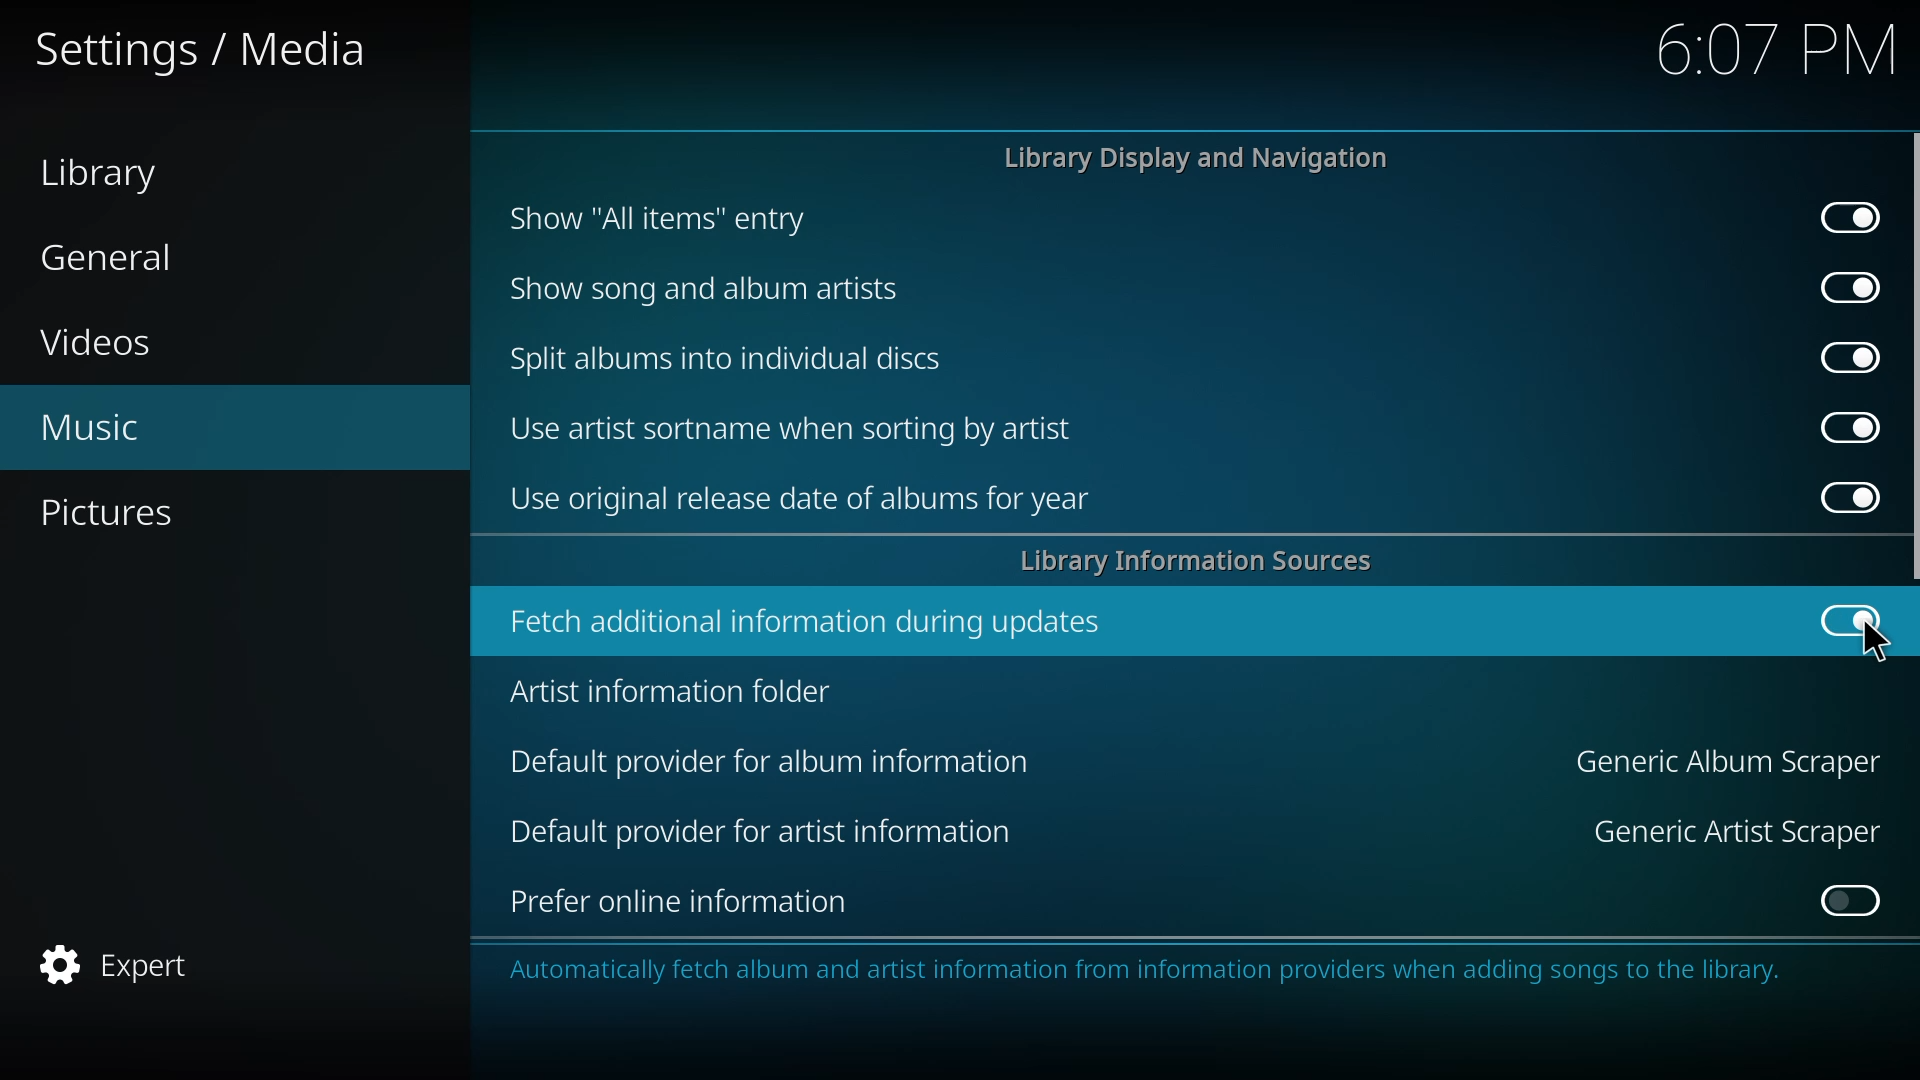 Image resolution: width=1920 pixels, height=1080 pixels. What do you see at coordinates (1143, 975) in the screenshot?
I see `Automatically fetch album and artist information from information providers when adding songs to the library.` at bounding box center [1143, 975].